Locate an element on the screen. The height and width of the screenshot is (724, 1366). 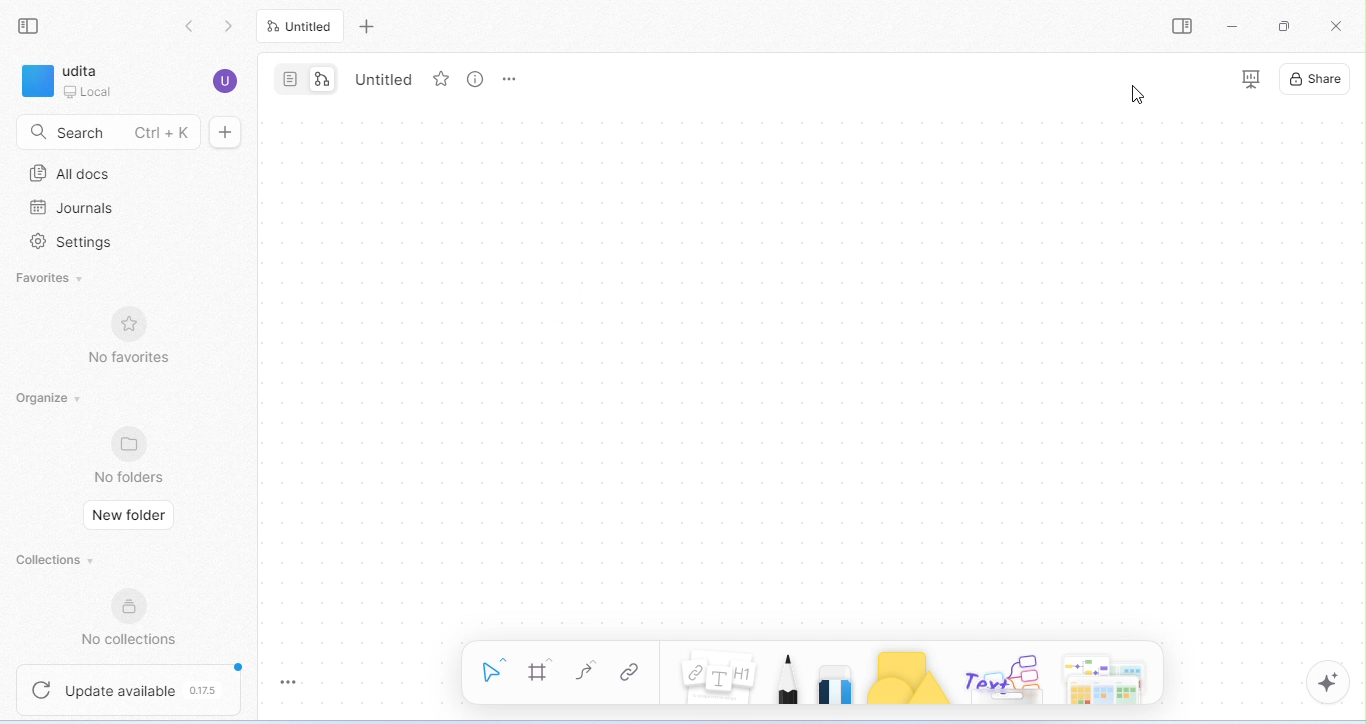
organize is located at coordinates (47, 398).